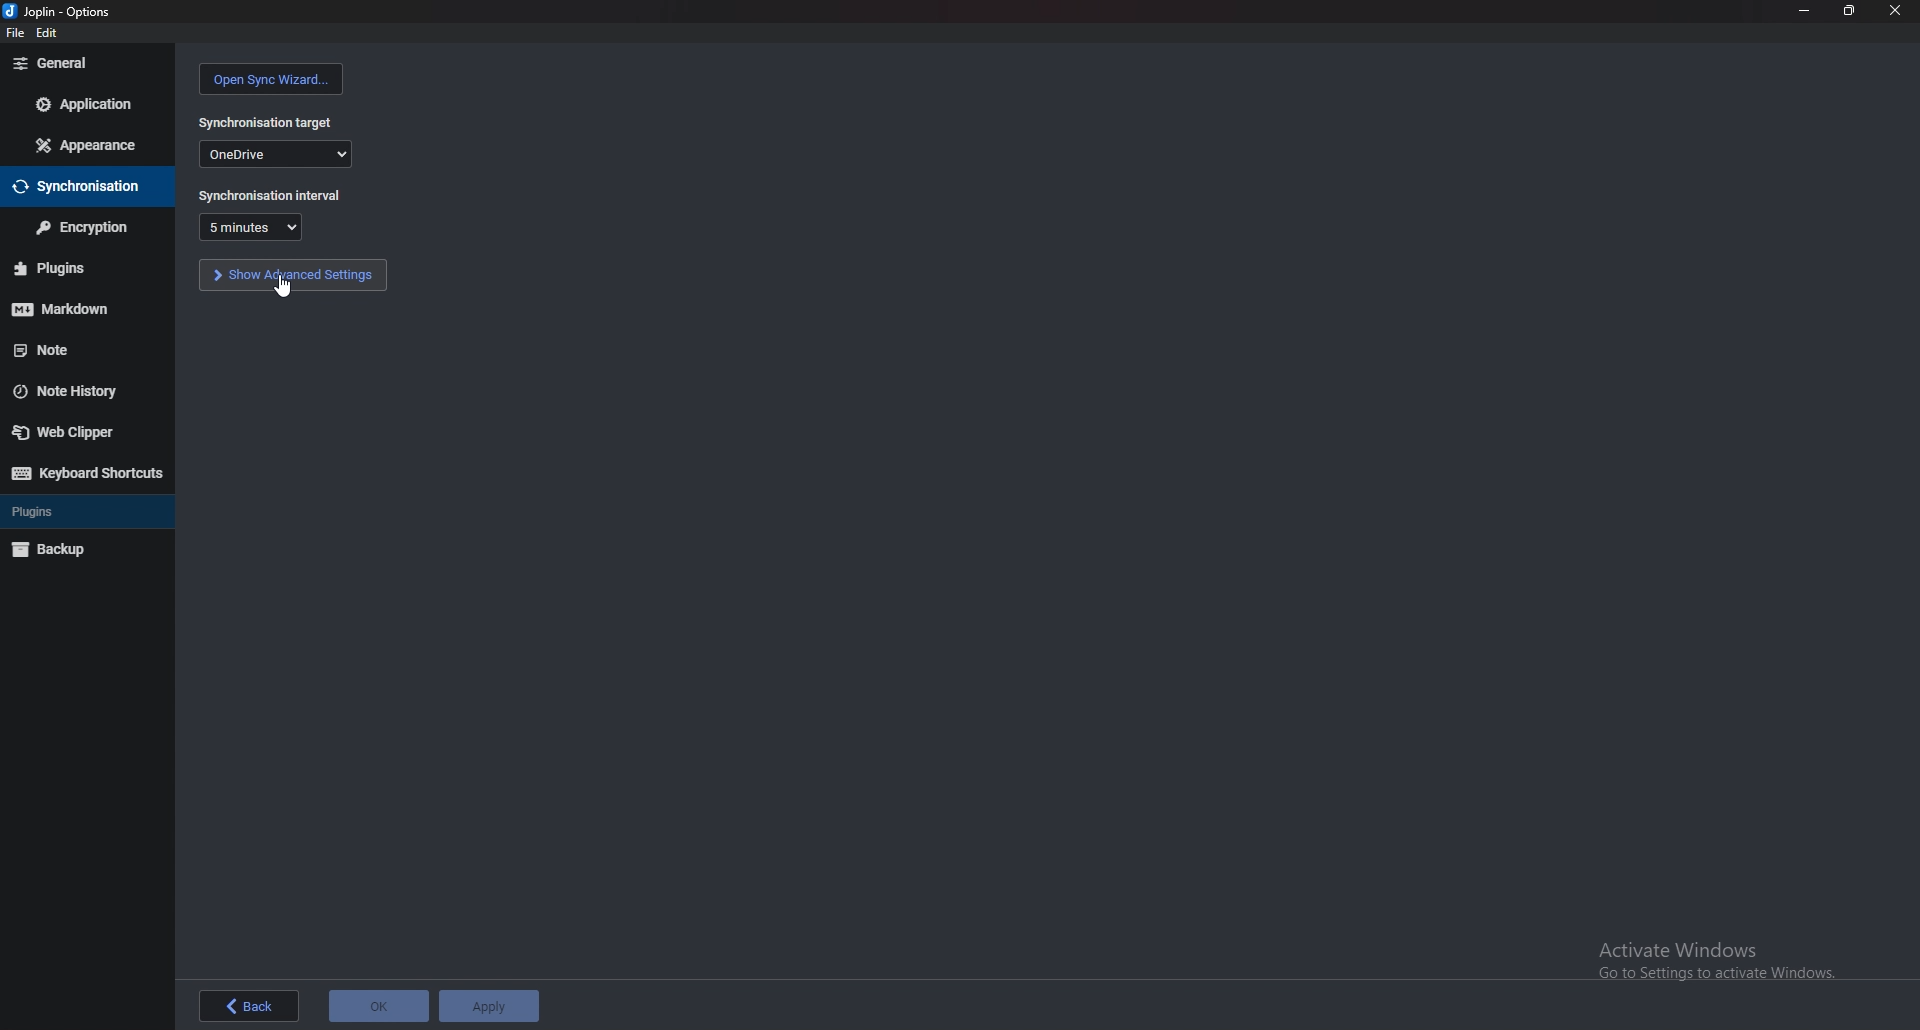 The width and height of the screenshot is (1920, 1030). Describe the element at coordinates (292, 275) in the screenshot. I see `show advanced settings` at that location.